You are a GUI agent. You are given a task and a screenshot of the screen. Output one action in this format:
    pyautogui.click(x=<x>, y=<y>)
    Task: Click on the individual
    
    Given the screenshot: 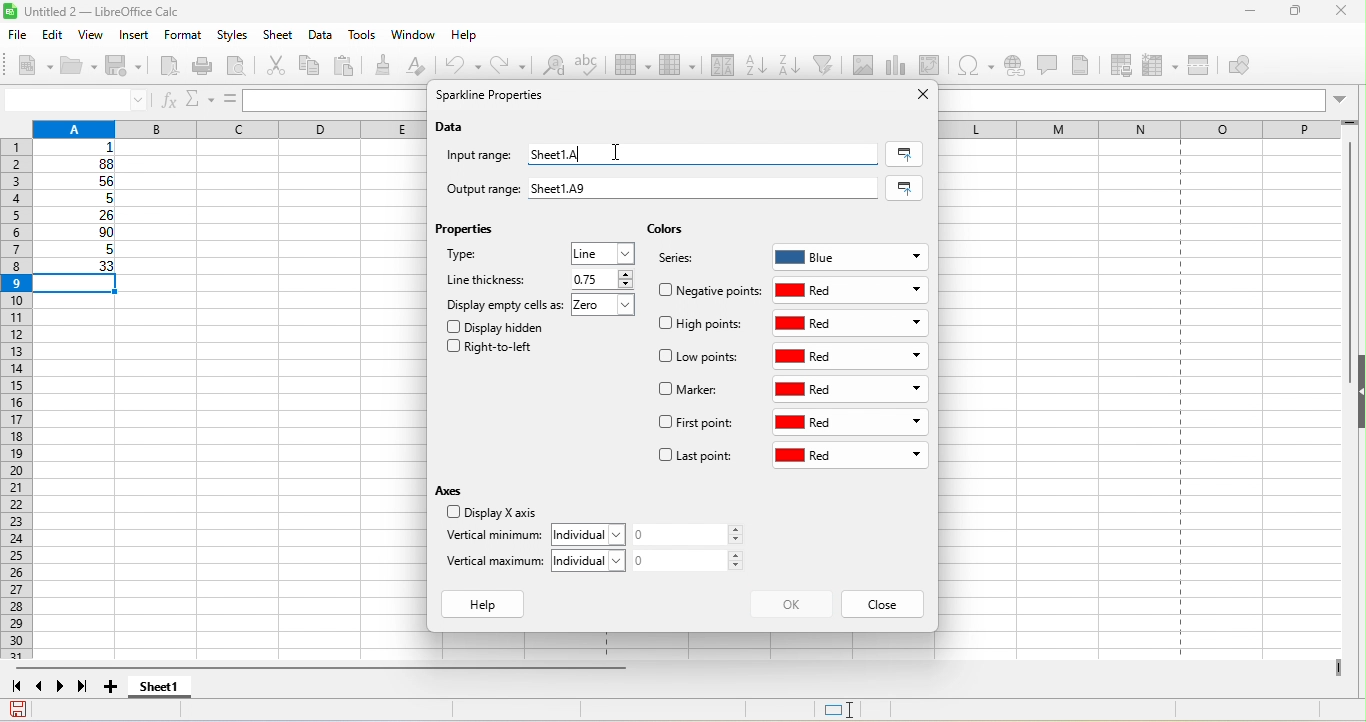 What is the action you would take?
    pyautogui.click(x=593, y=533)
    